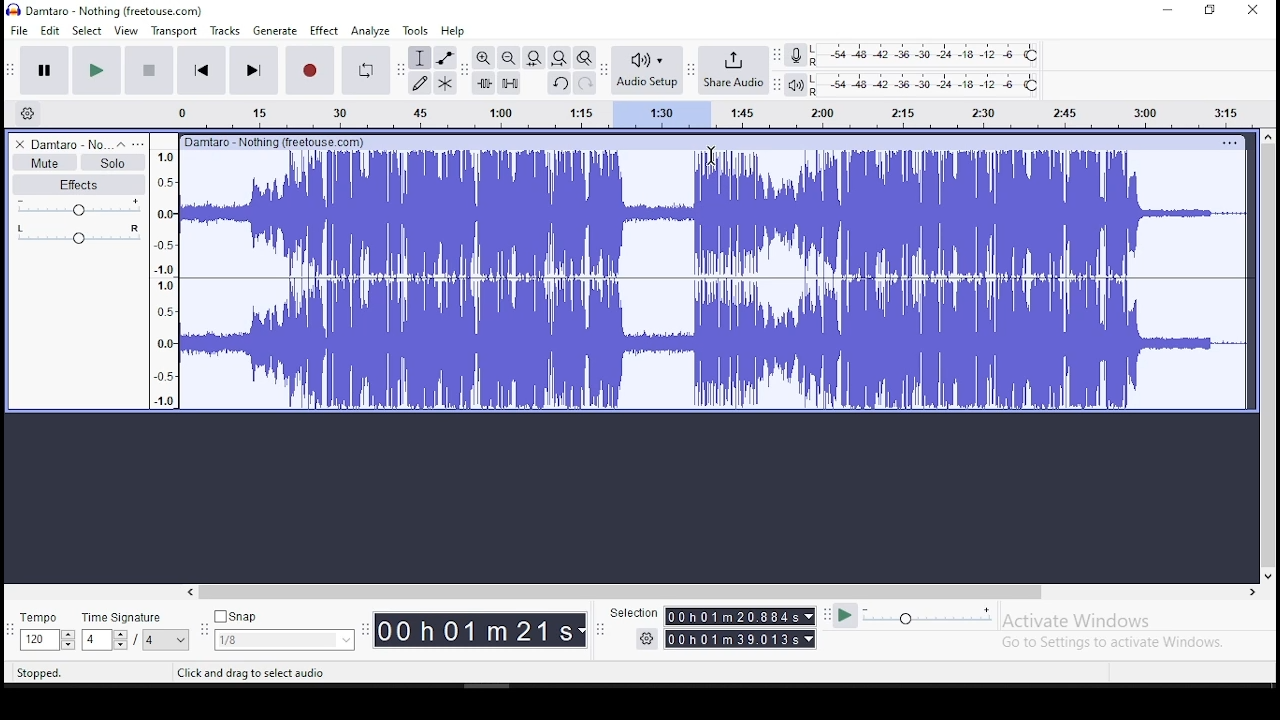 The height and width of the screenshot is (720, 1280). What do you see at coordinates (775, 53) in the screenshot?
I see `` at bounding box center [775, 53].